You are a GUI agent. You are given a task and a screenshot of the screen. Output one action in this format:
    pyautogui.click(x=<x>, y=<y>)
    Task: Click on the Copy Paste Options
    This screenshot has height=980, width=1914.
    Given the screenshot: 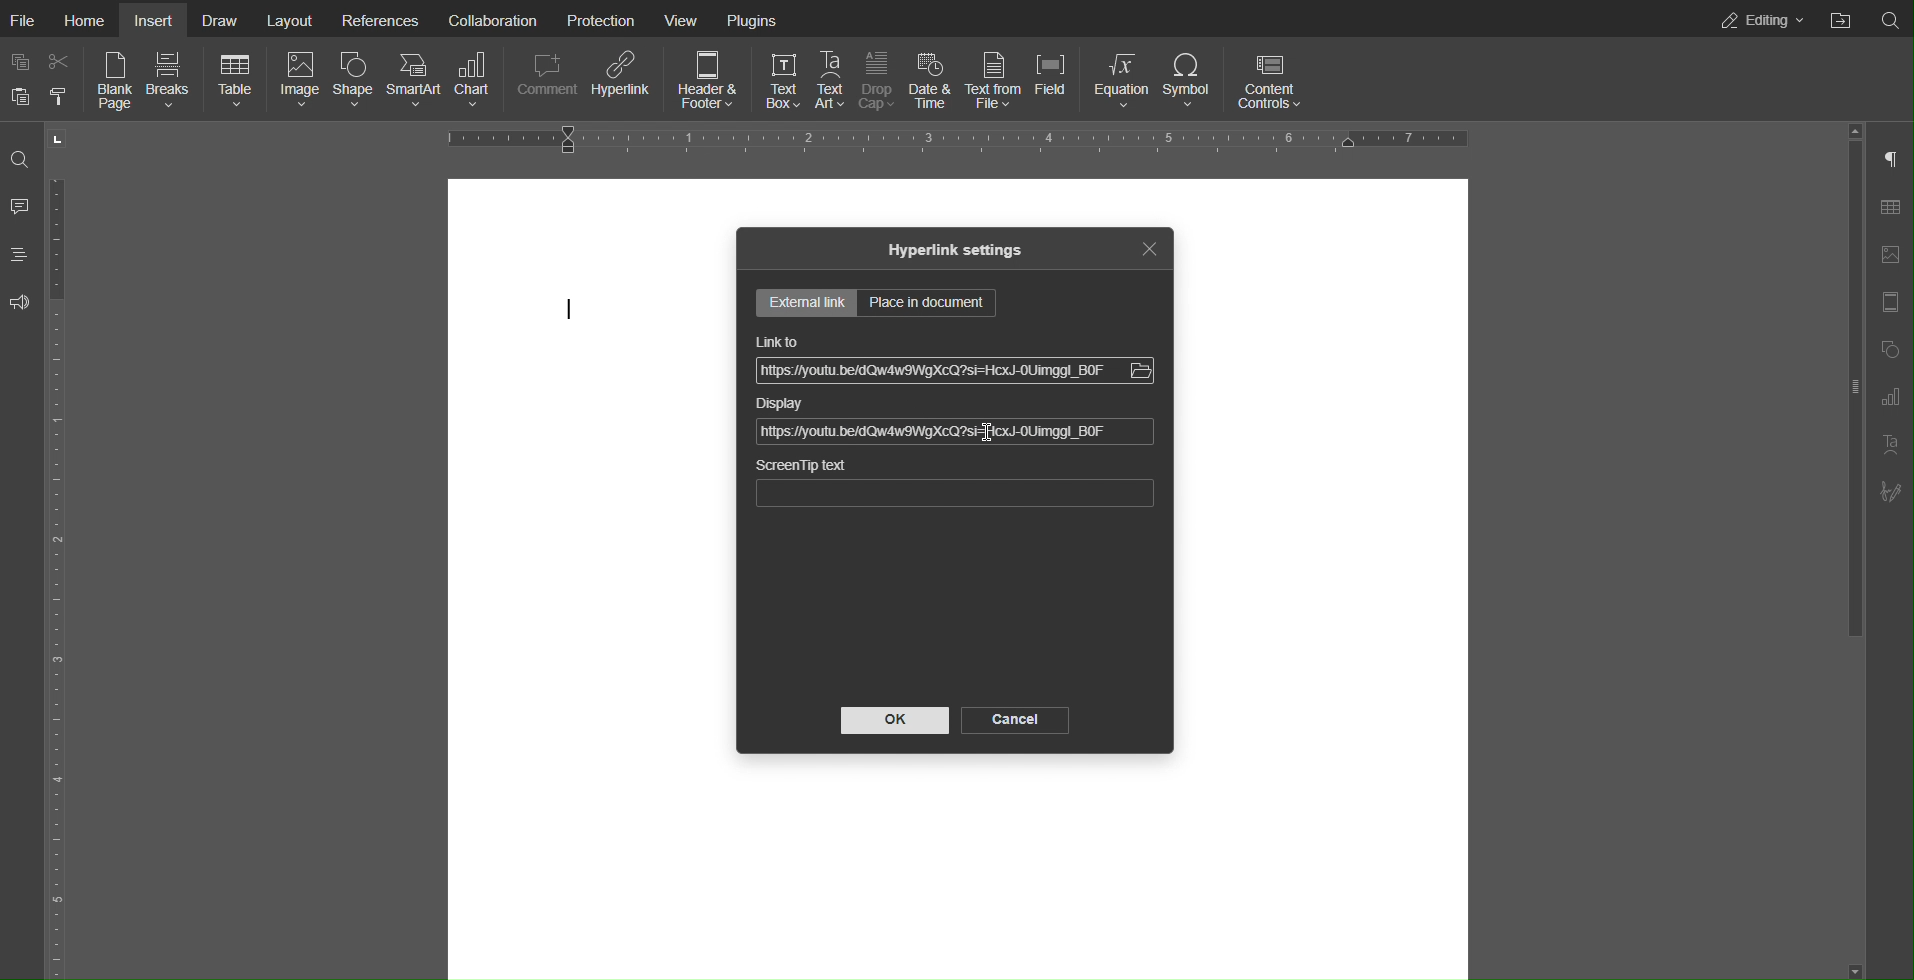 What is the action you would take?
    pyautogui.click(x=38, y=80)
    